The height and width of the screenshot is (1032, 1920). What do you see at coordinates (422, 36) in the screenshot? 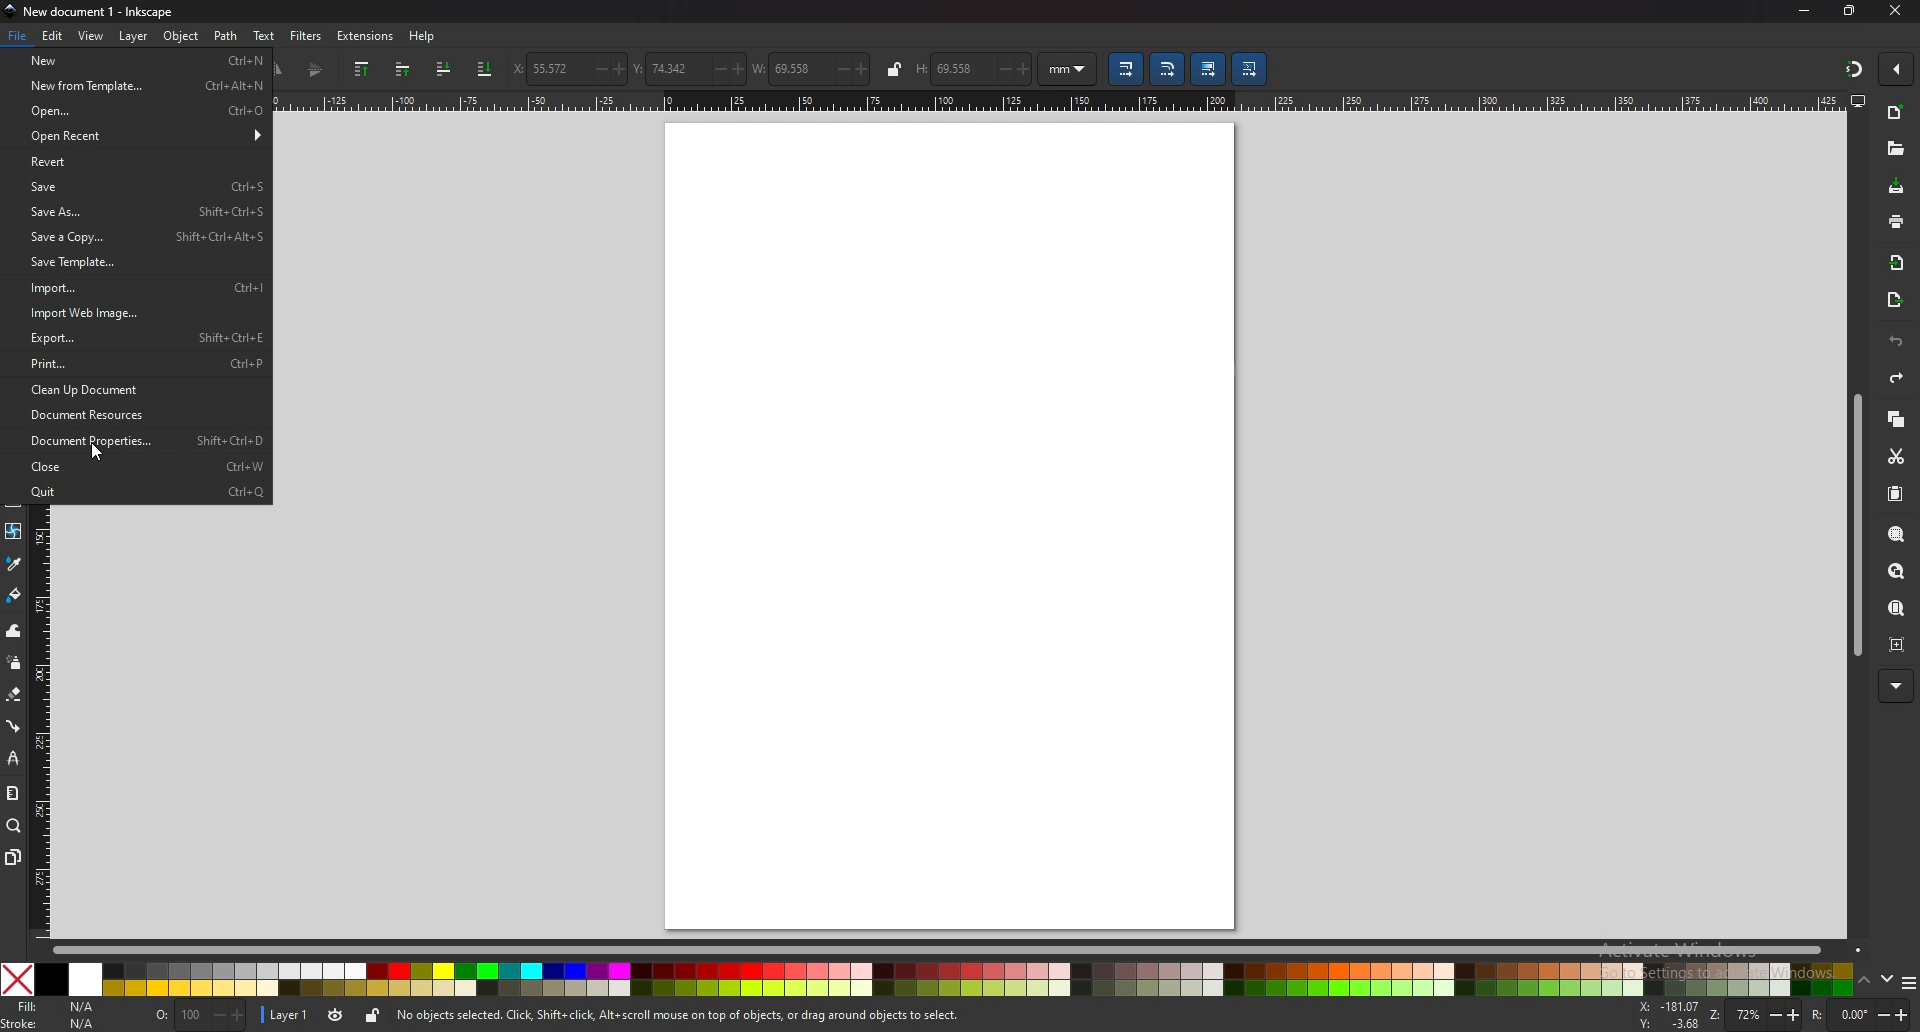
I see `Help` at bounding box center [422, 36].